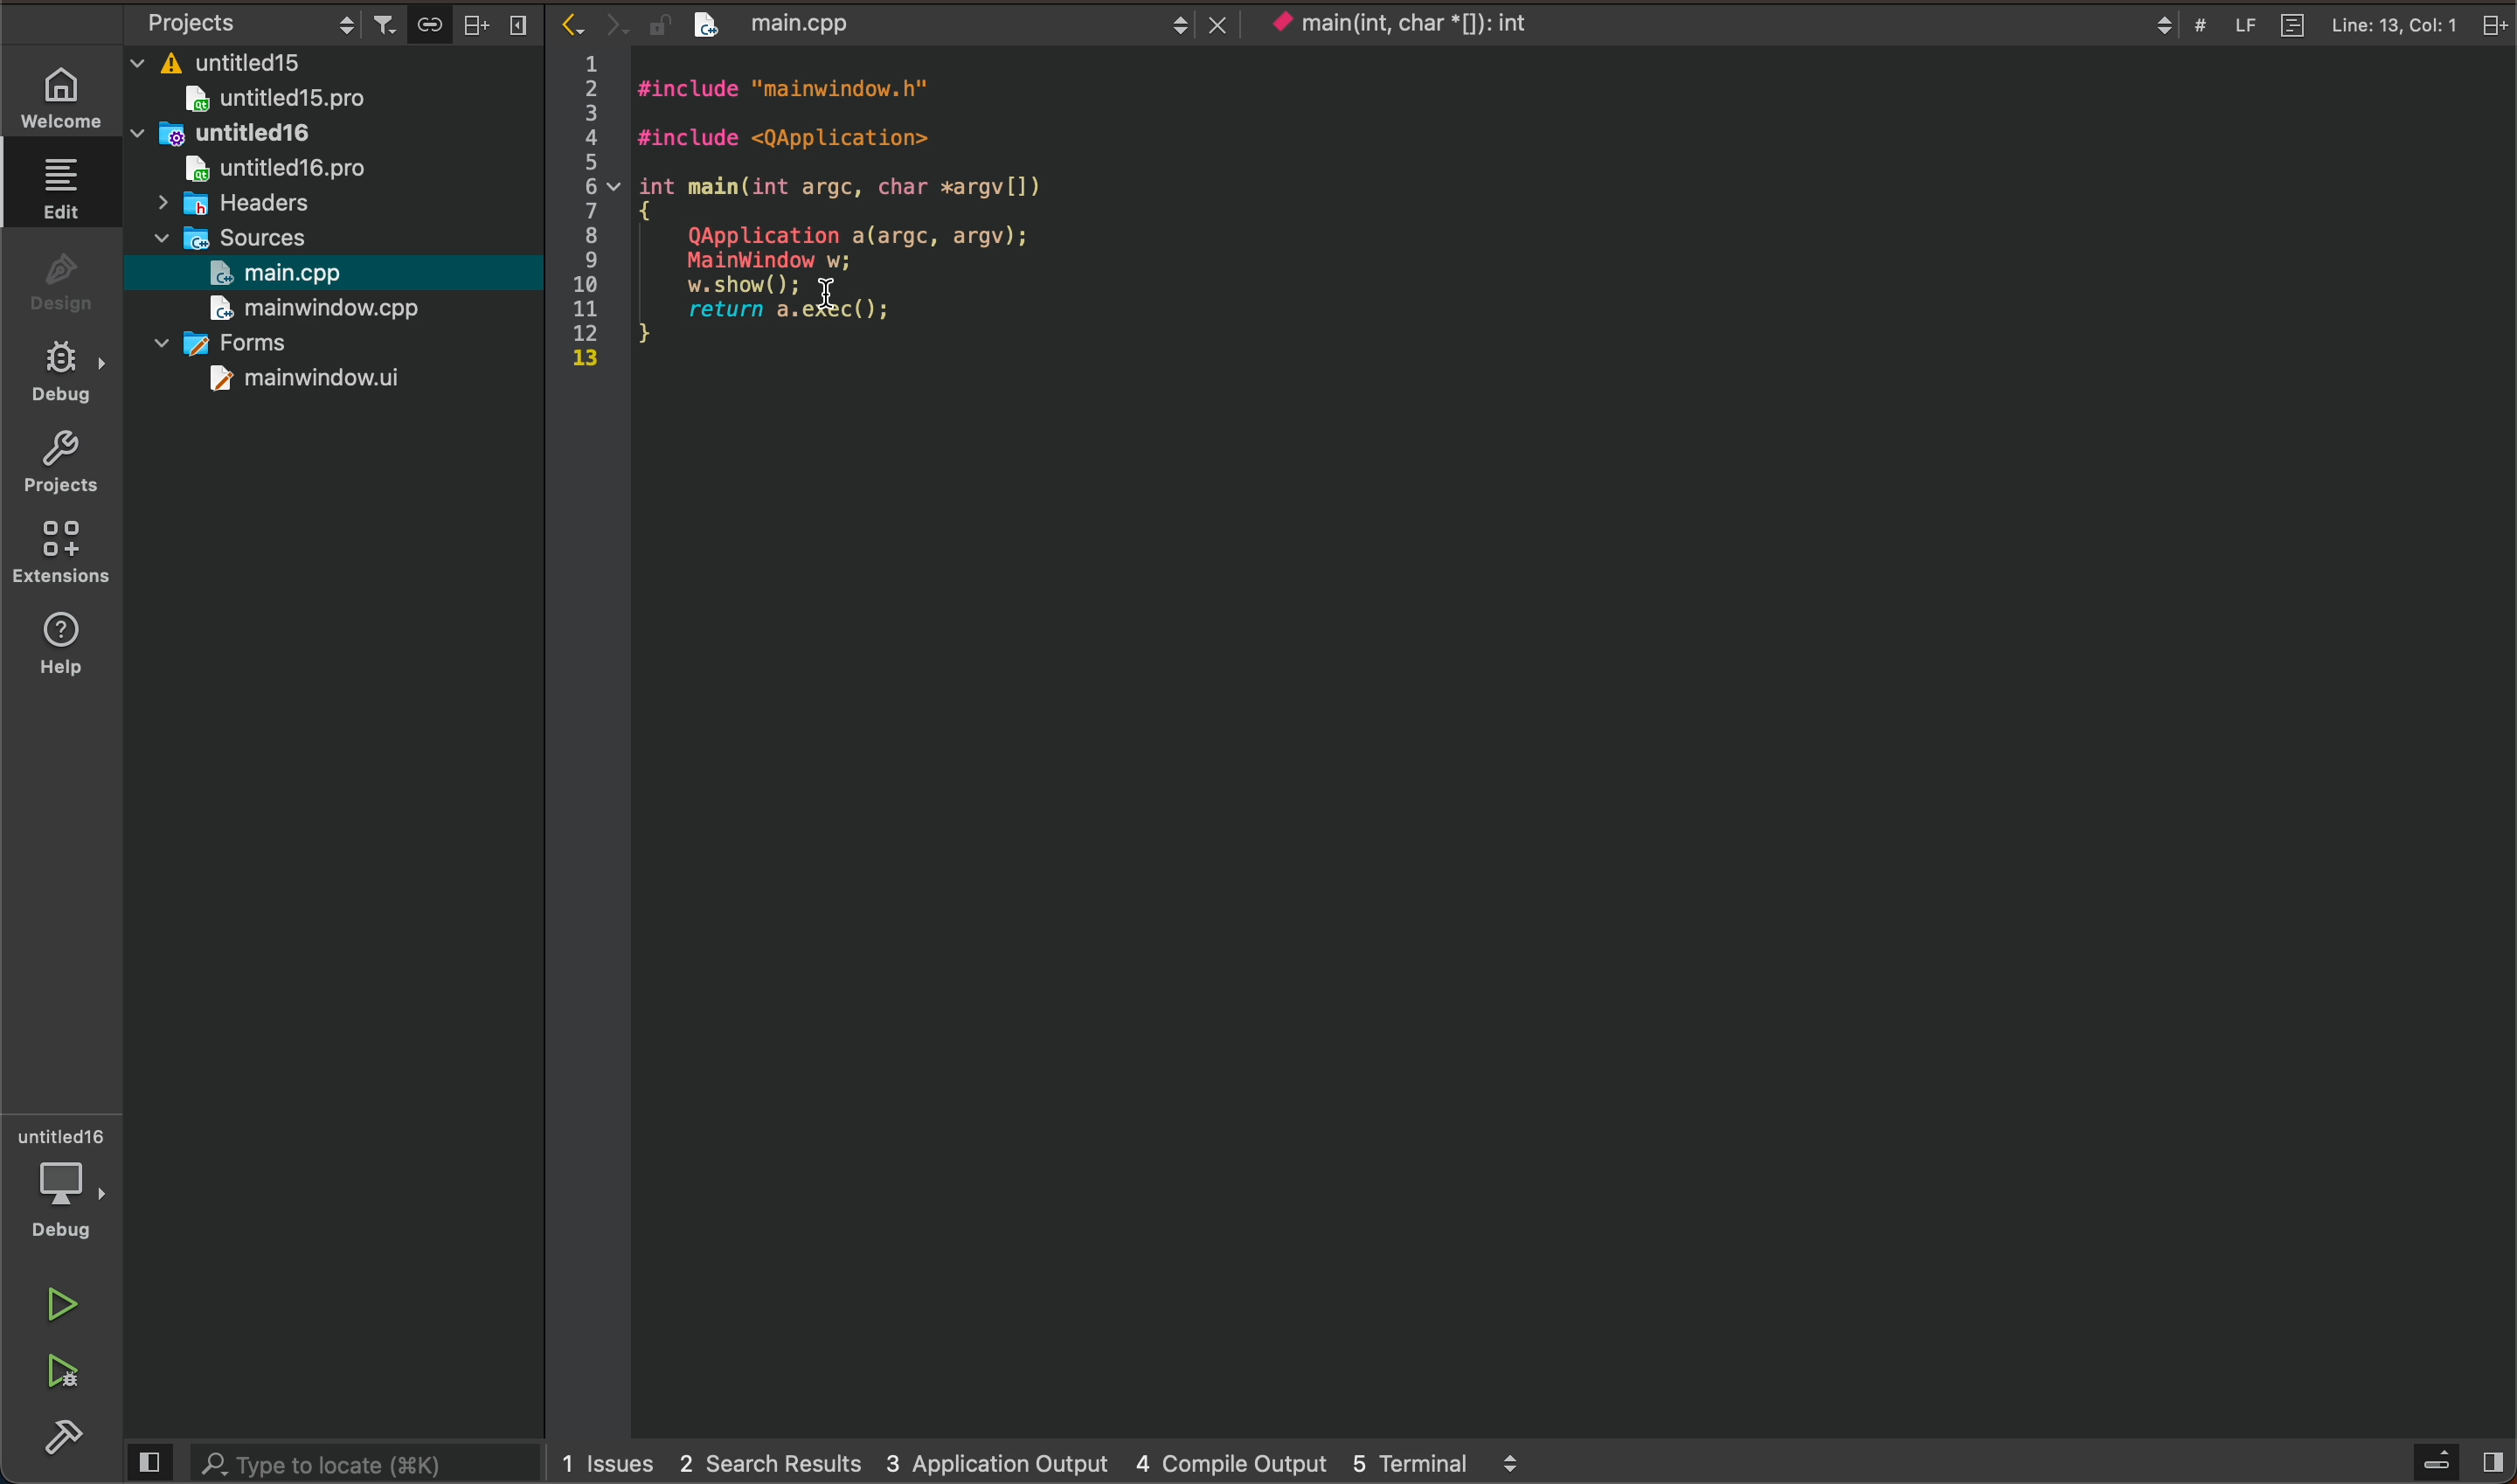 This screenshot has height=1484, width=2517. I want to click on headers, so click(232, 204).